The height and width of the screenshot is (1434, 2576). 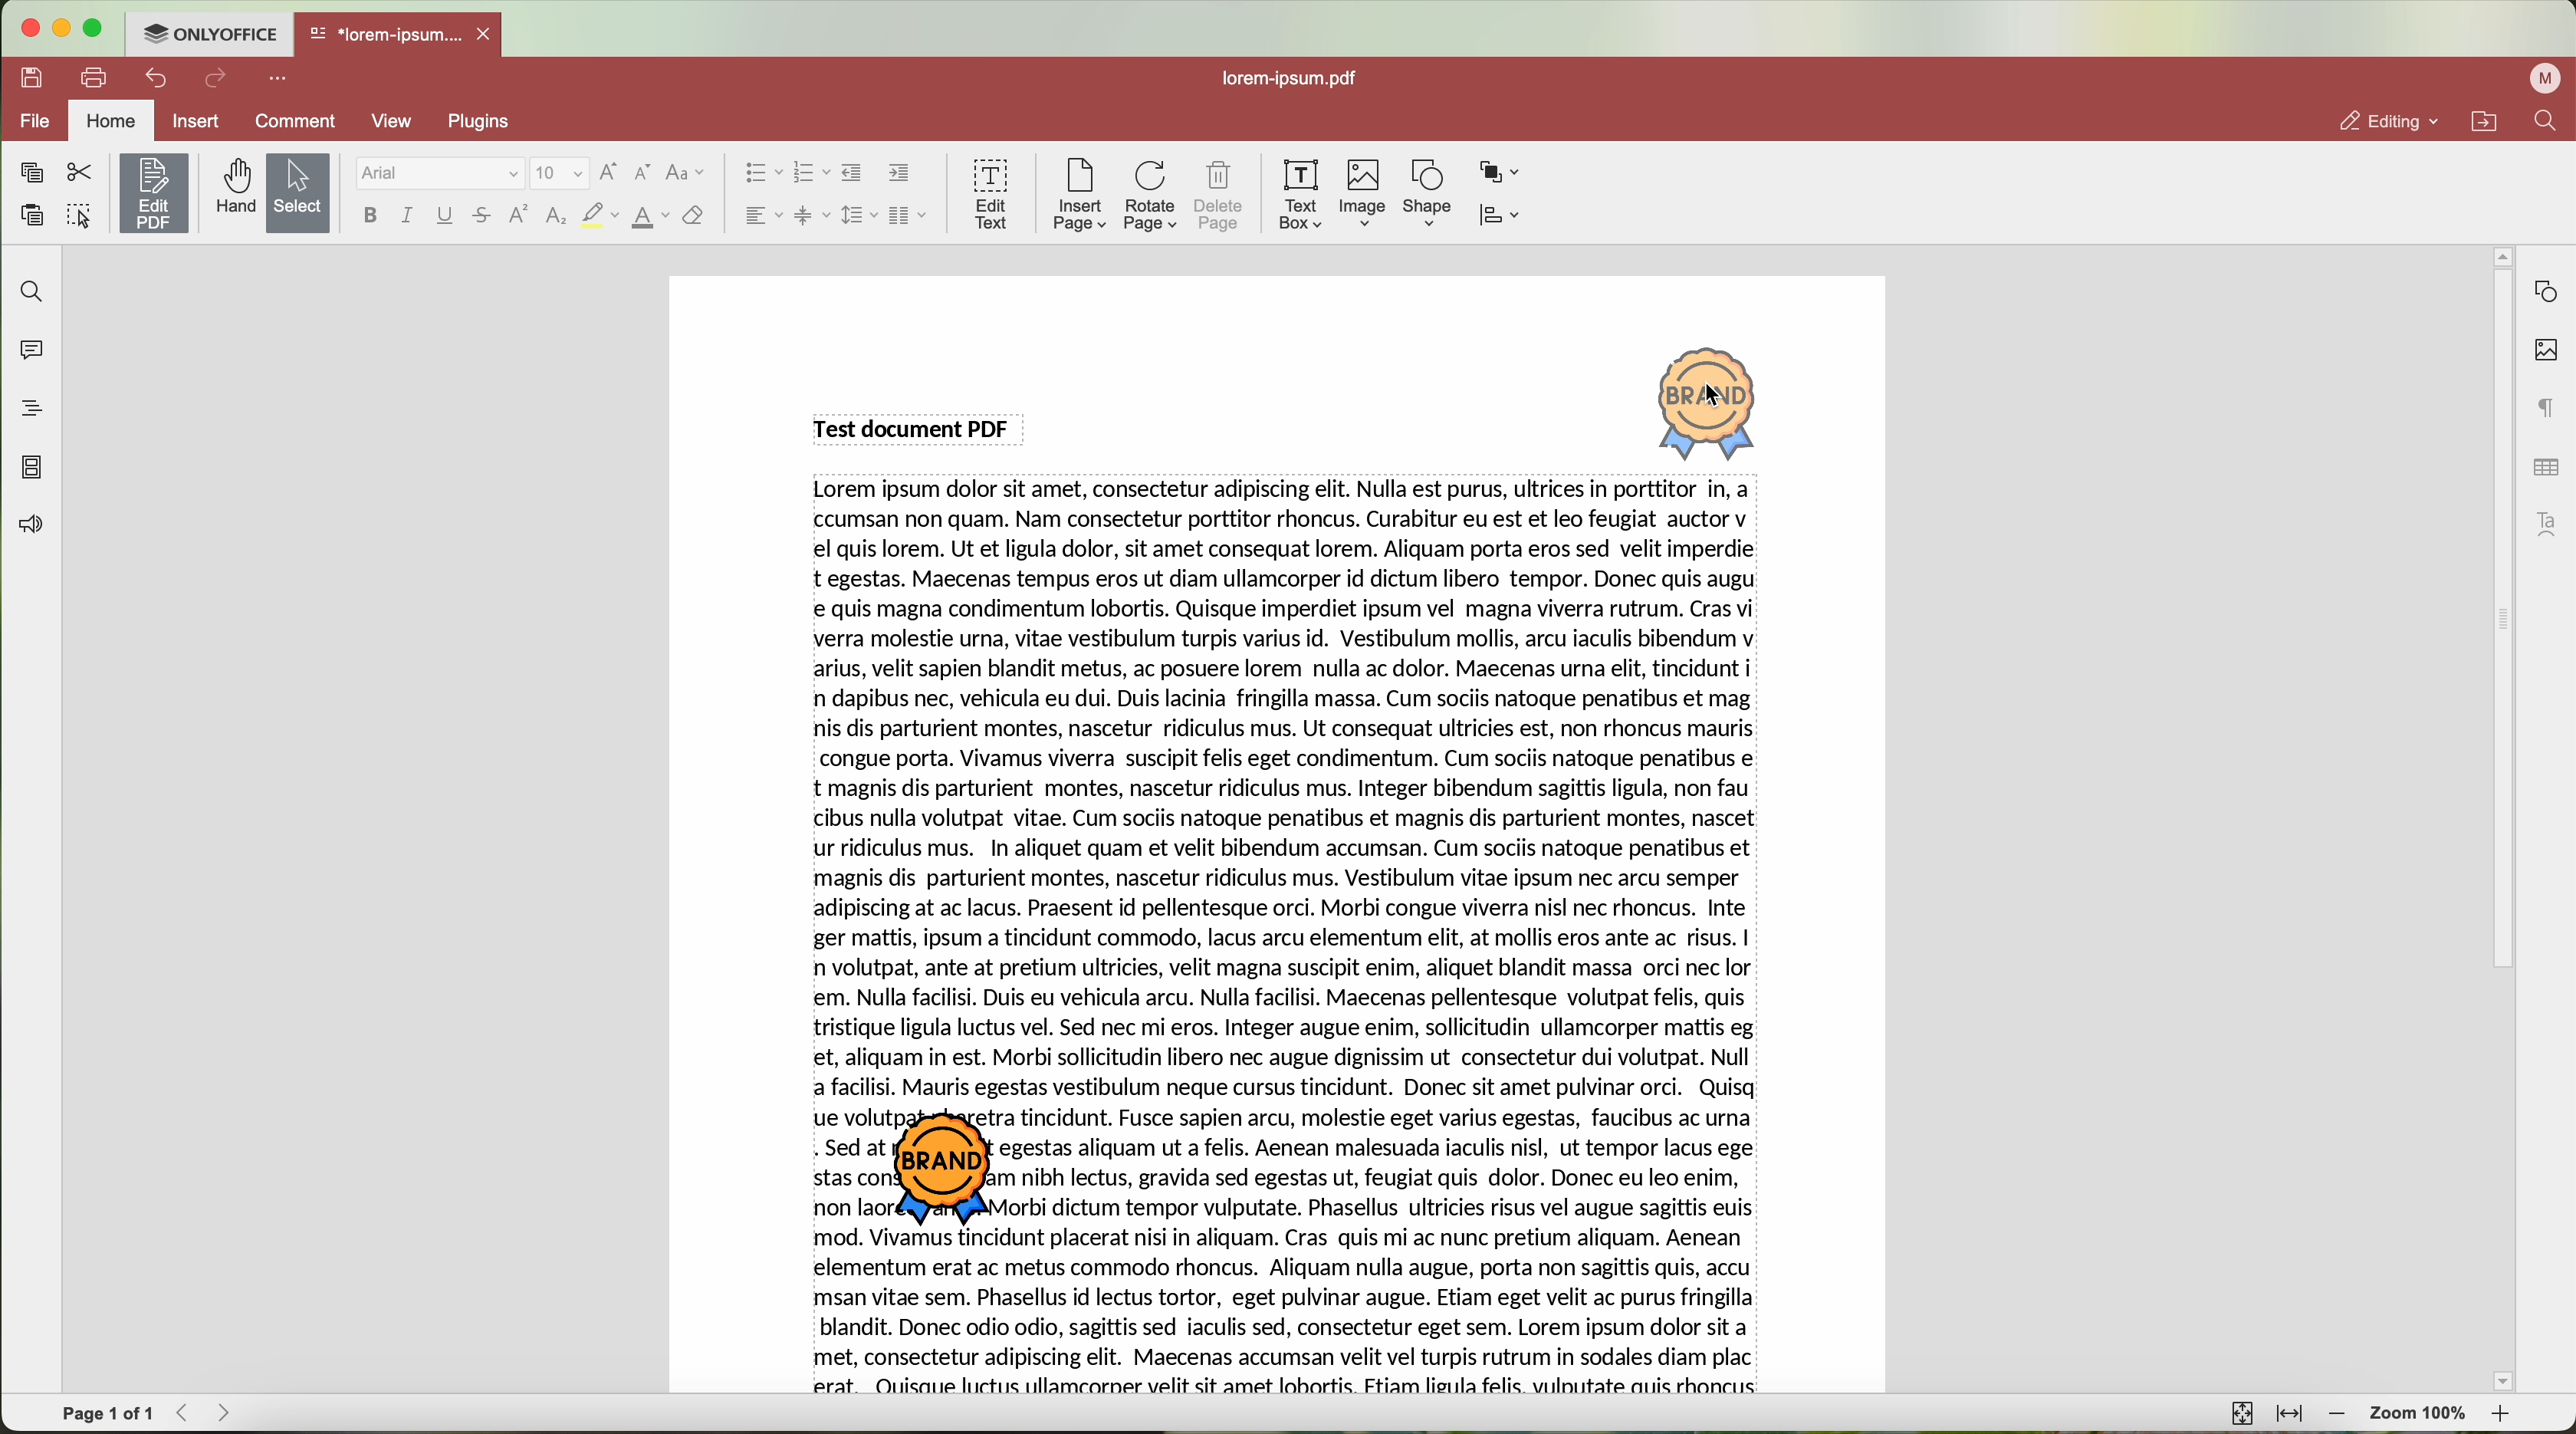 I want to click on headings, so click(x=24, y=408).